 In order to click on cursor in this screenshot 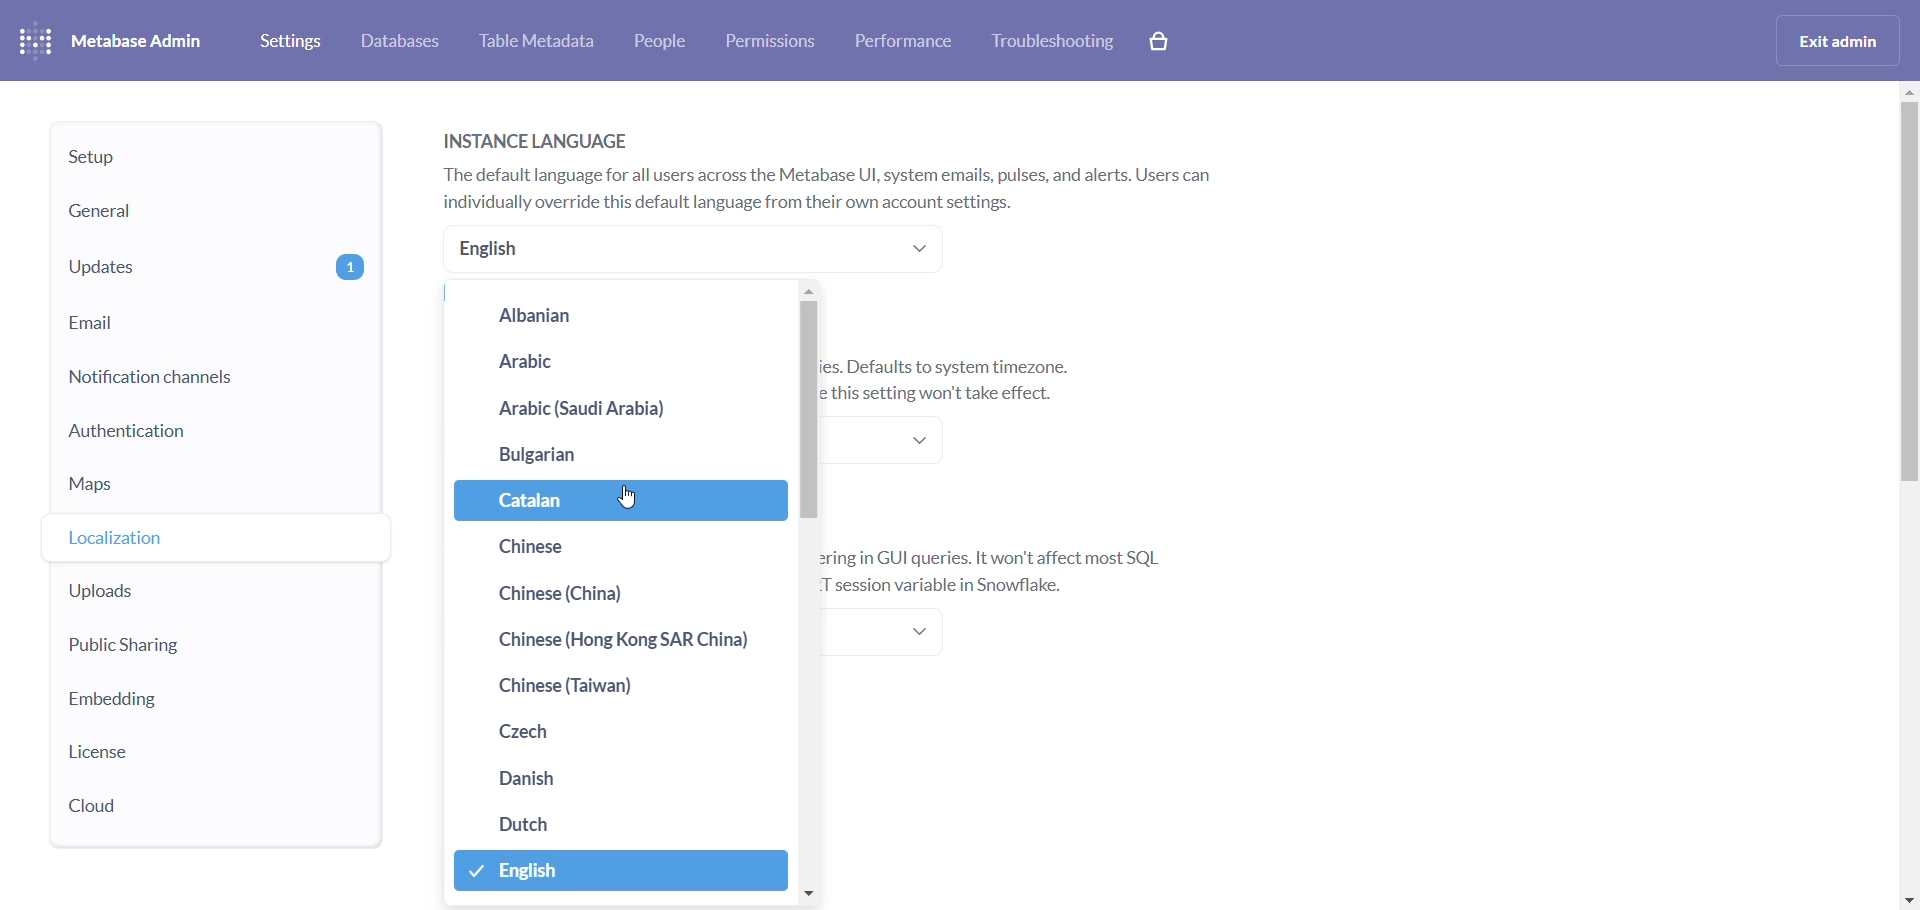, I will do `click(627, 497)`.